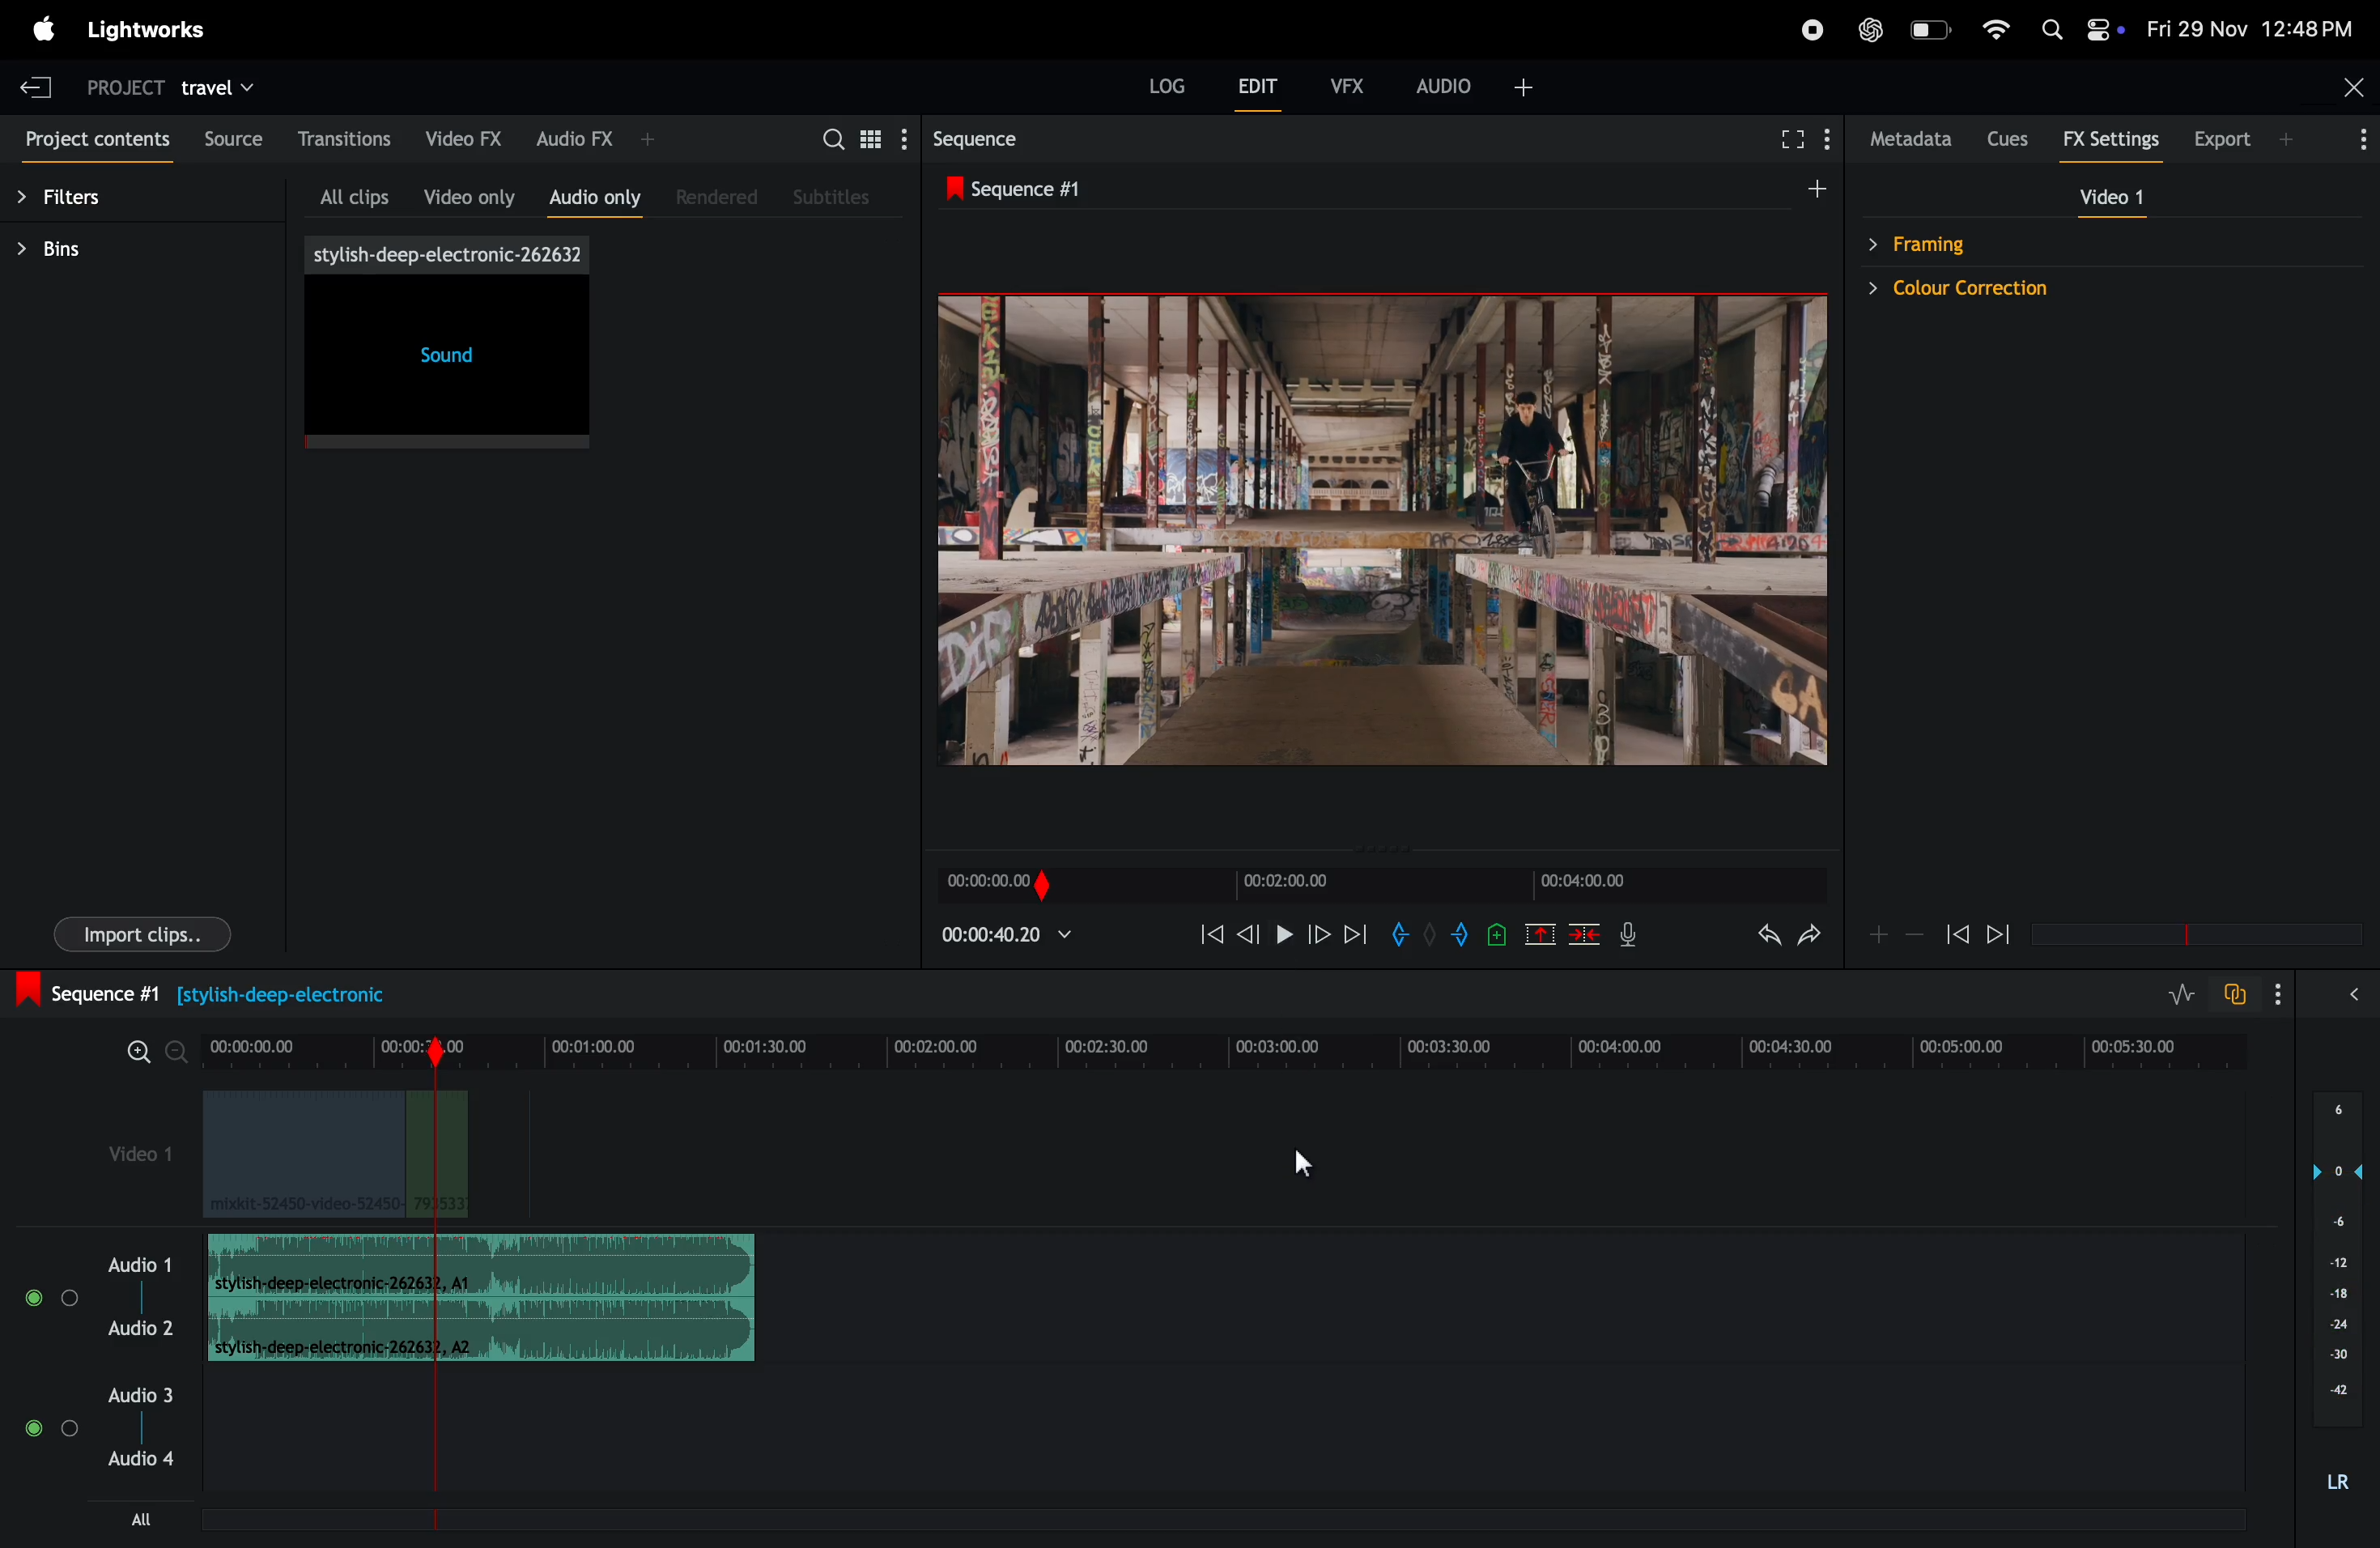 The image size is (2380, 1548). Describe the element at coordinates (151, 30) in the screenshot. I see `light works` at that location.